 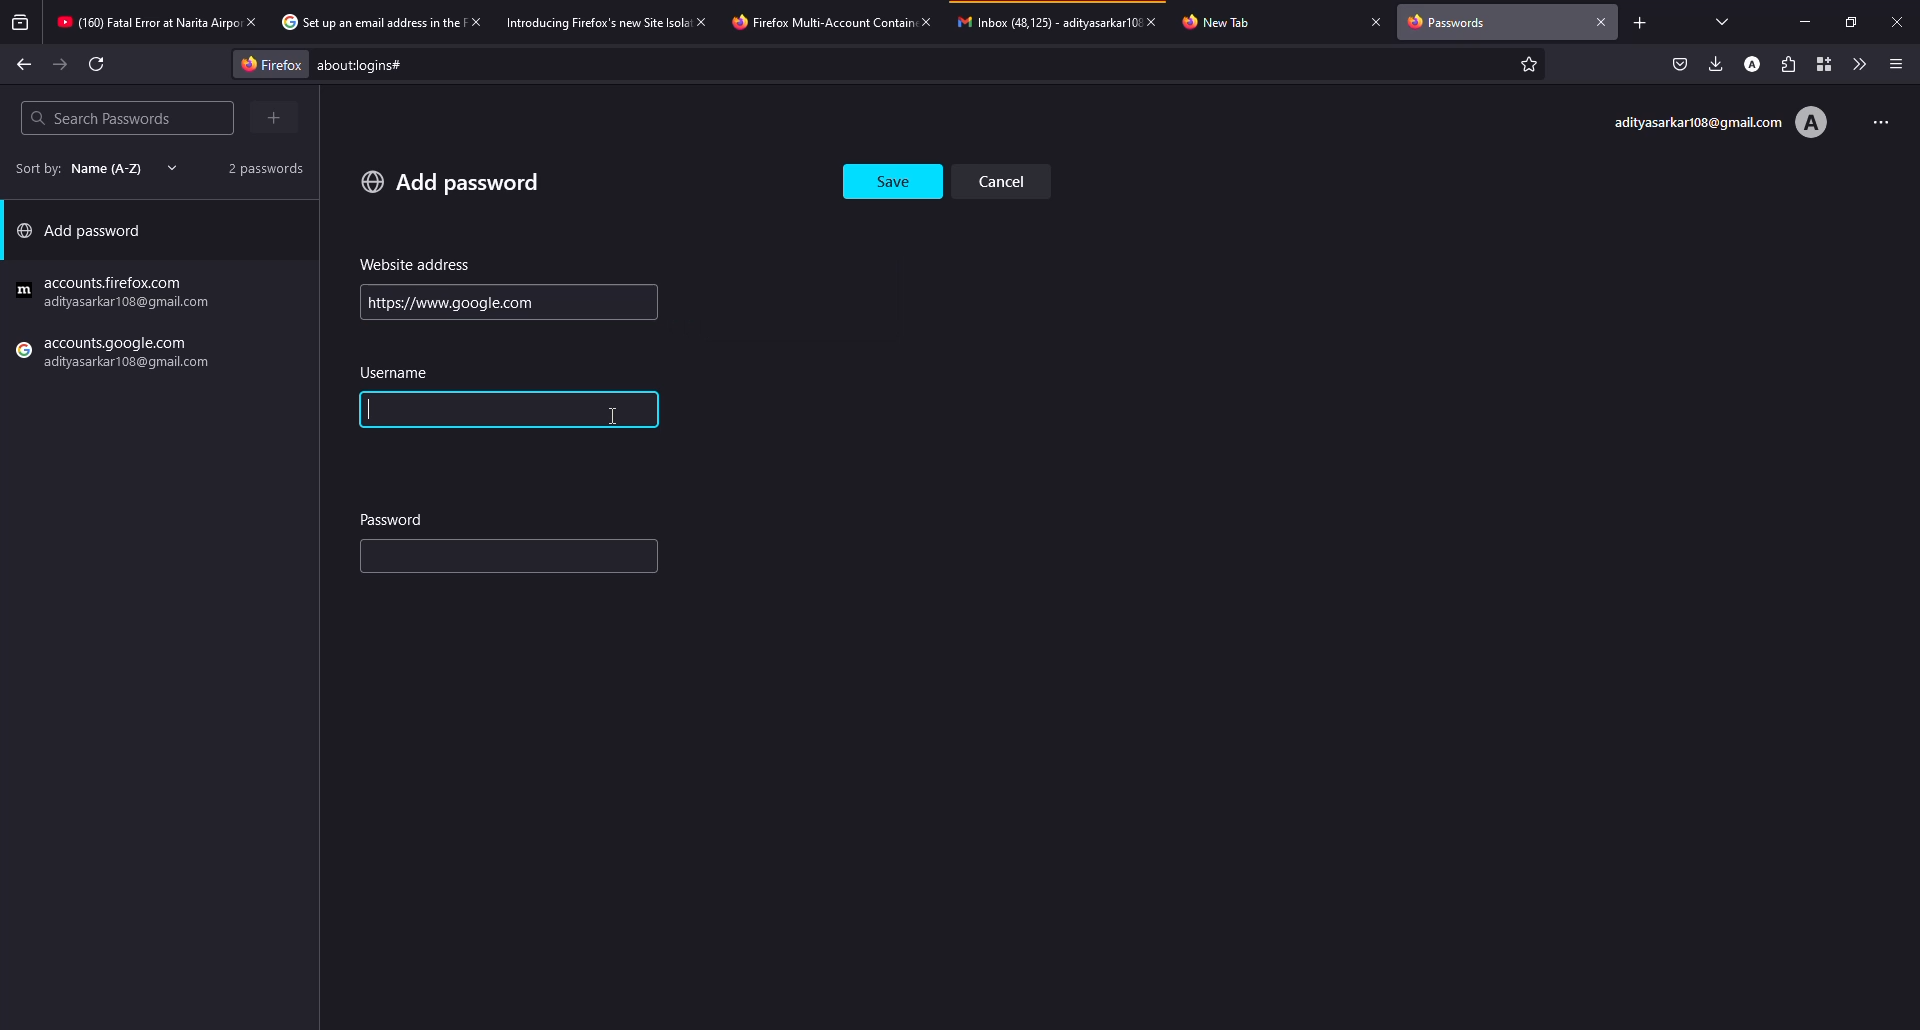 What do you see at coordinates (1896, 64) in the screenshot?
I see `menu` at bounding box center [1896, 64].